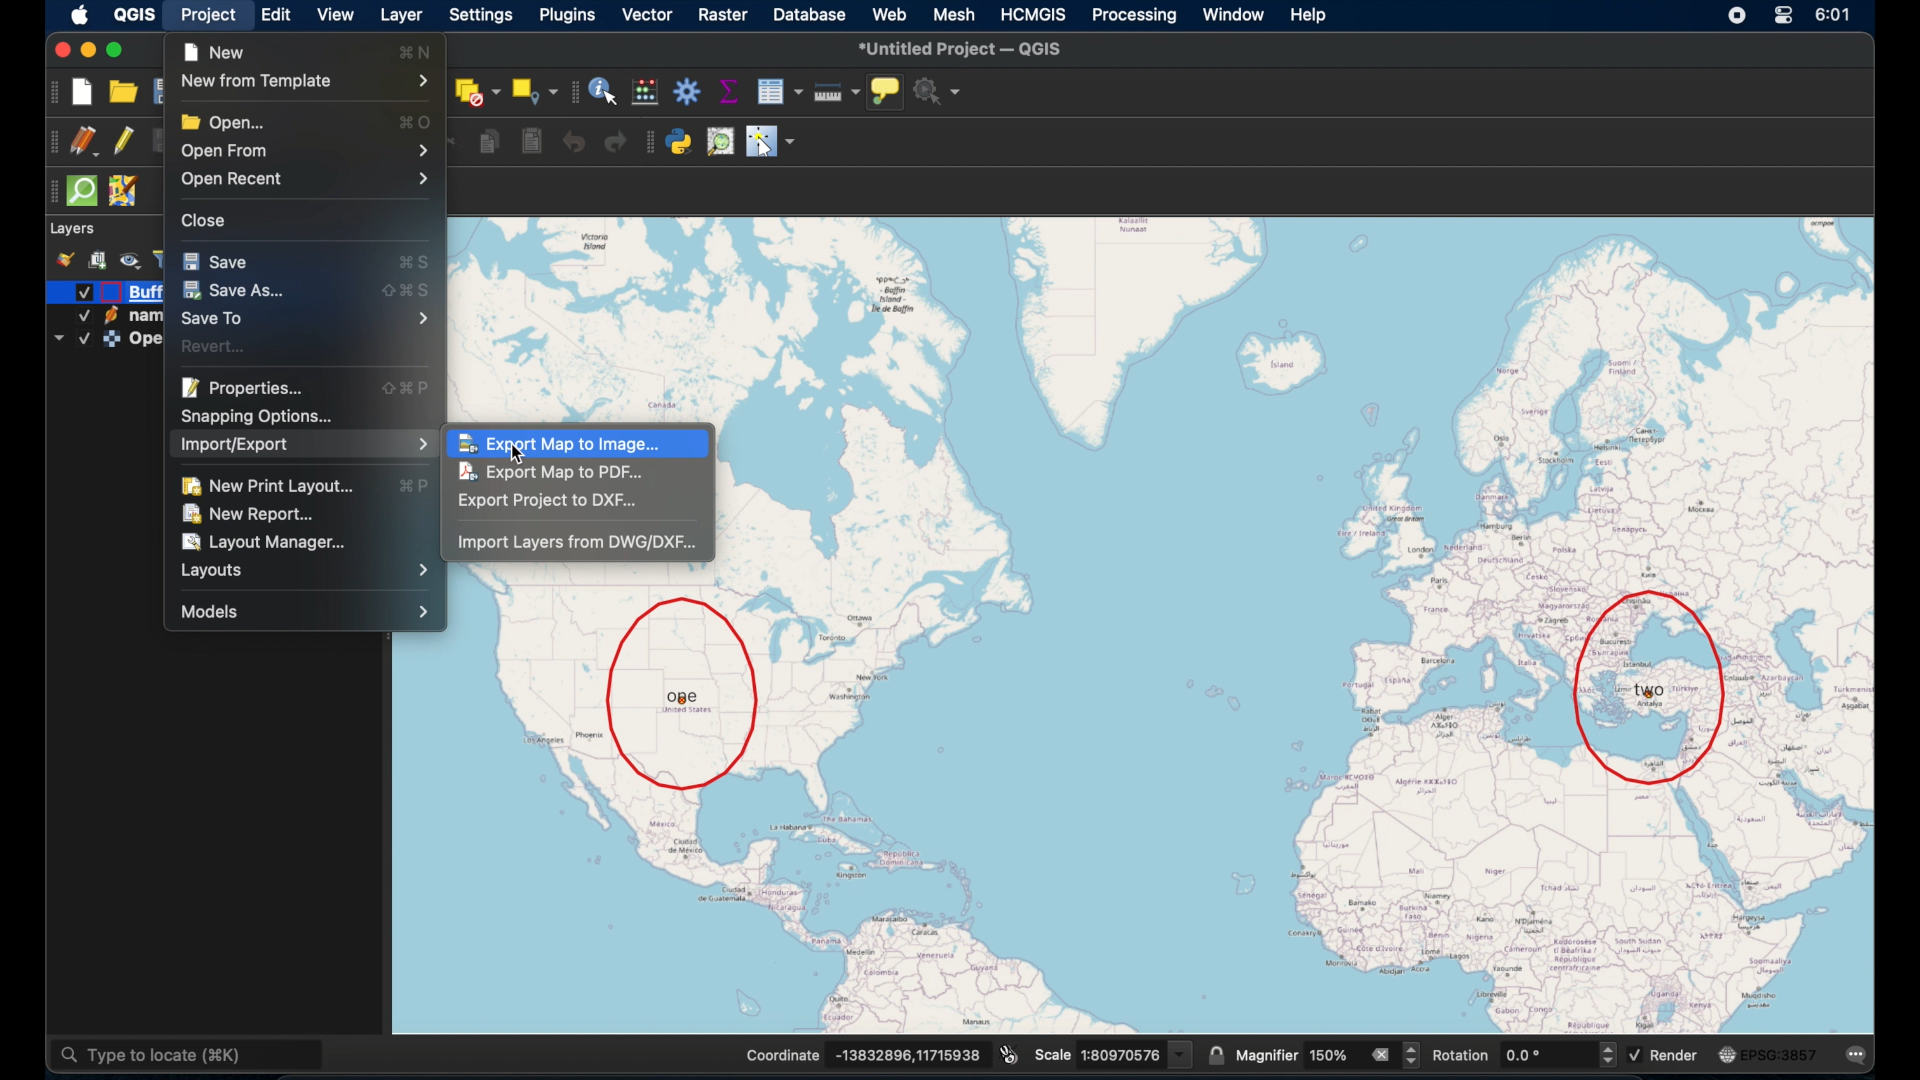 Image resolution: width=1920 pixels, height=1080 pixels. Describe the element at coordinates (73, 228) in the screenshot. I see `layers` at that location.